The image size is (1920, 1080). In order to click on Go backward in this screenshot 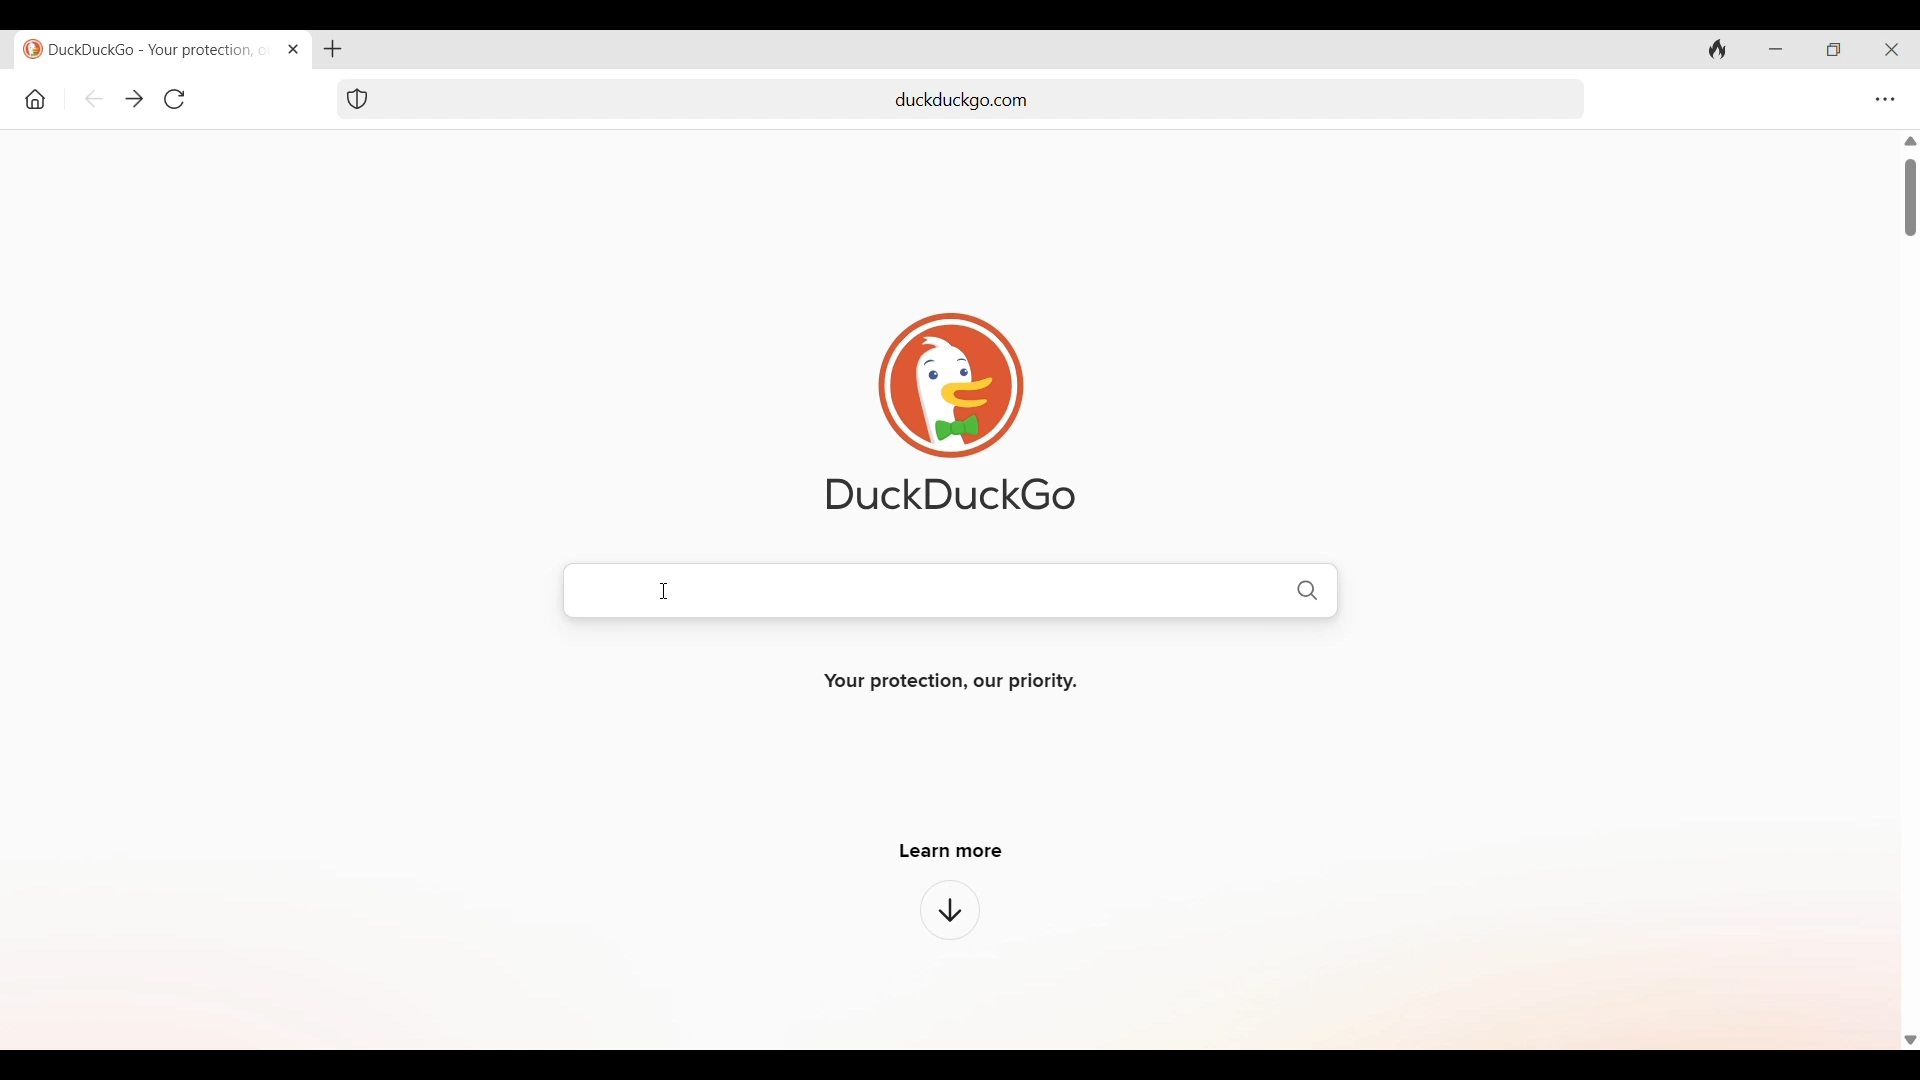, I will do `click(94, 98)`.